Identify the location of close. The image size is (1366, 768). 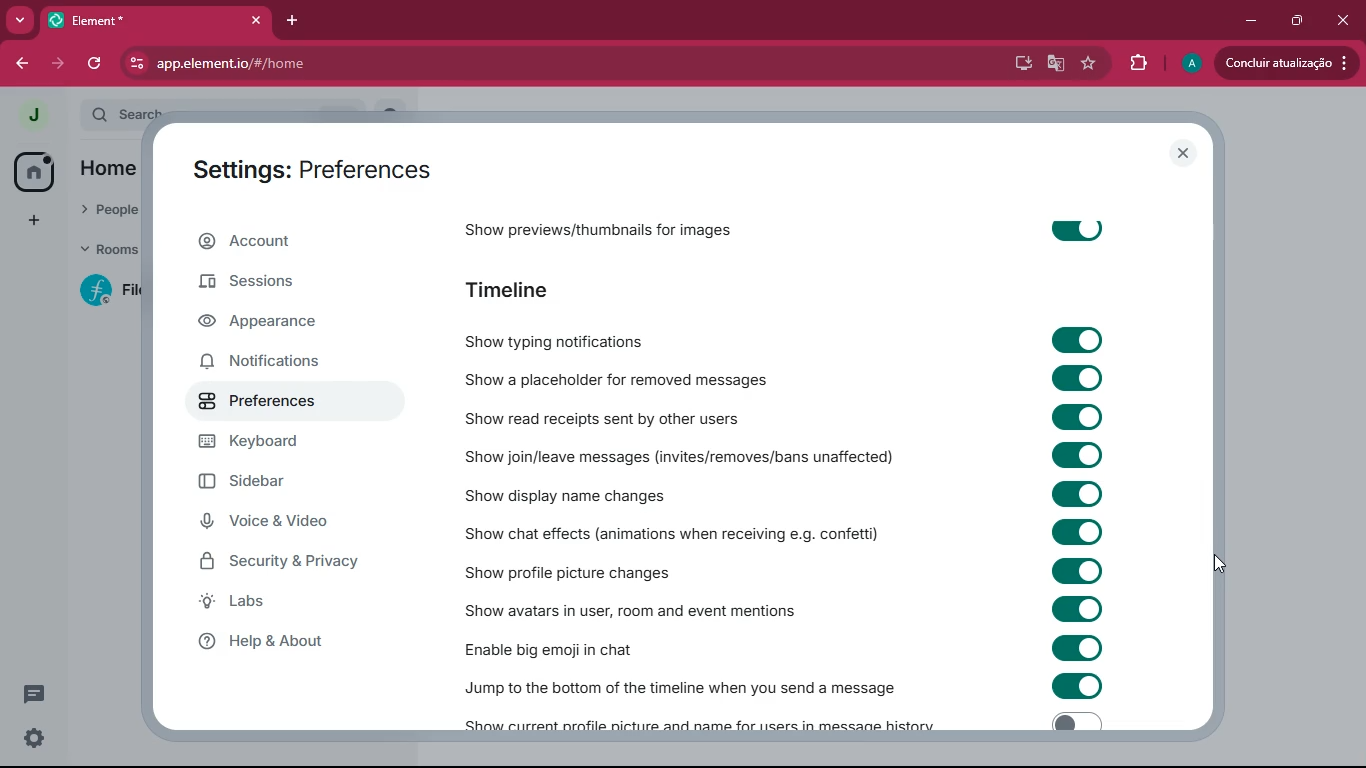
(1343, 21).